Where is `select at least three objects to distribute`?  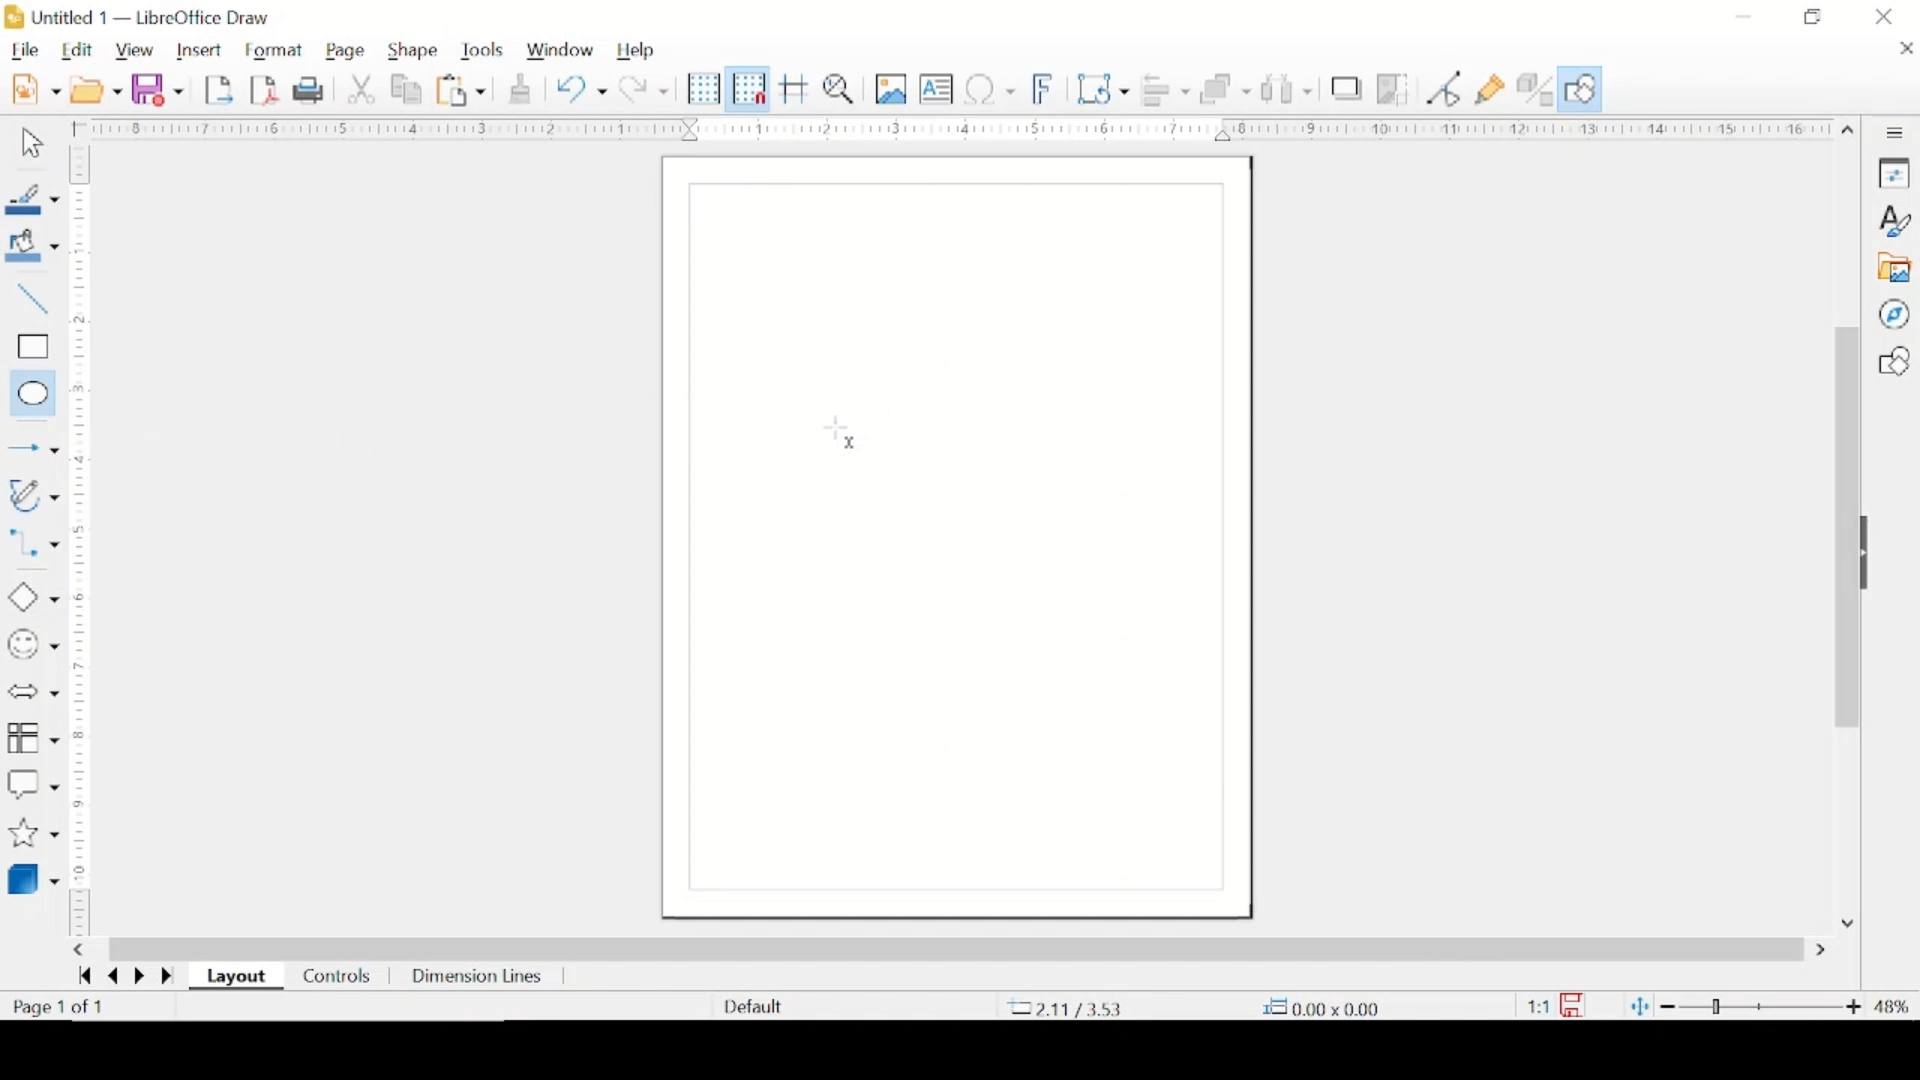 select at least three objects to distribute is located at coordinates (1286, 88).